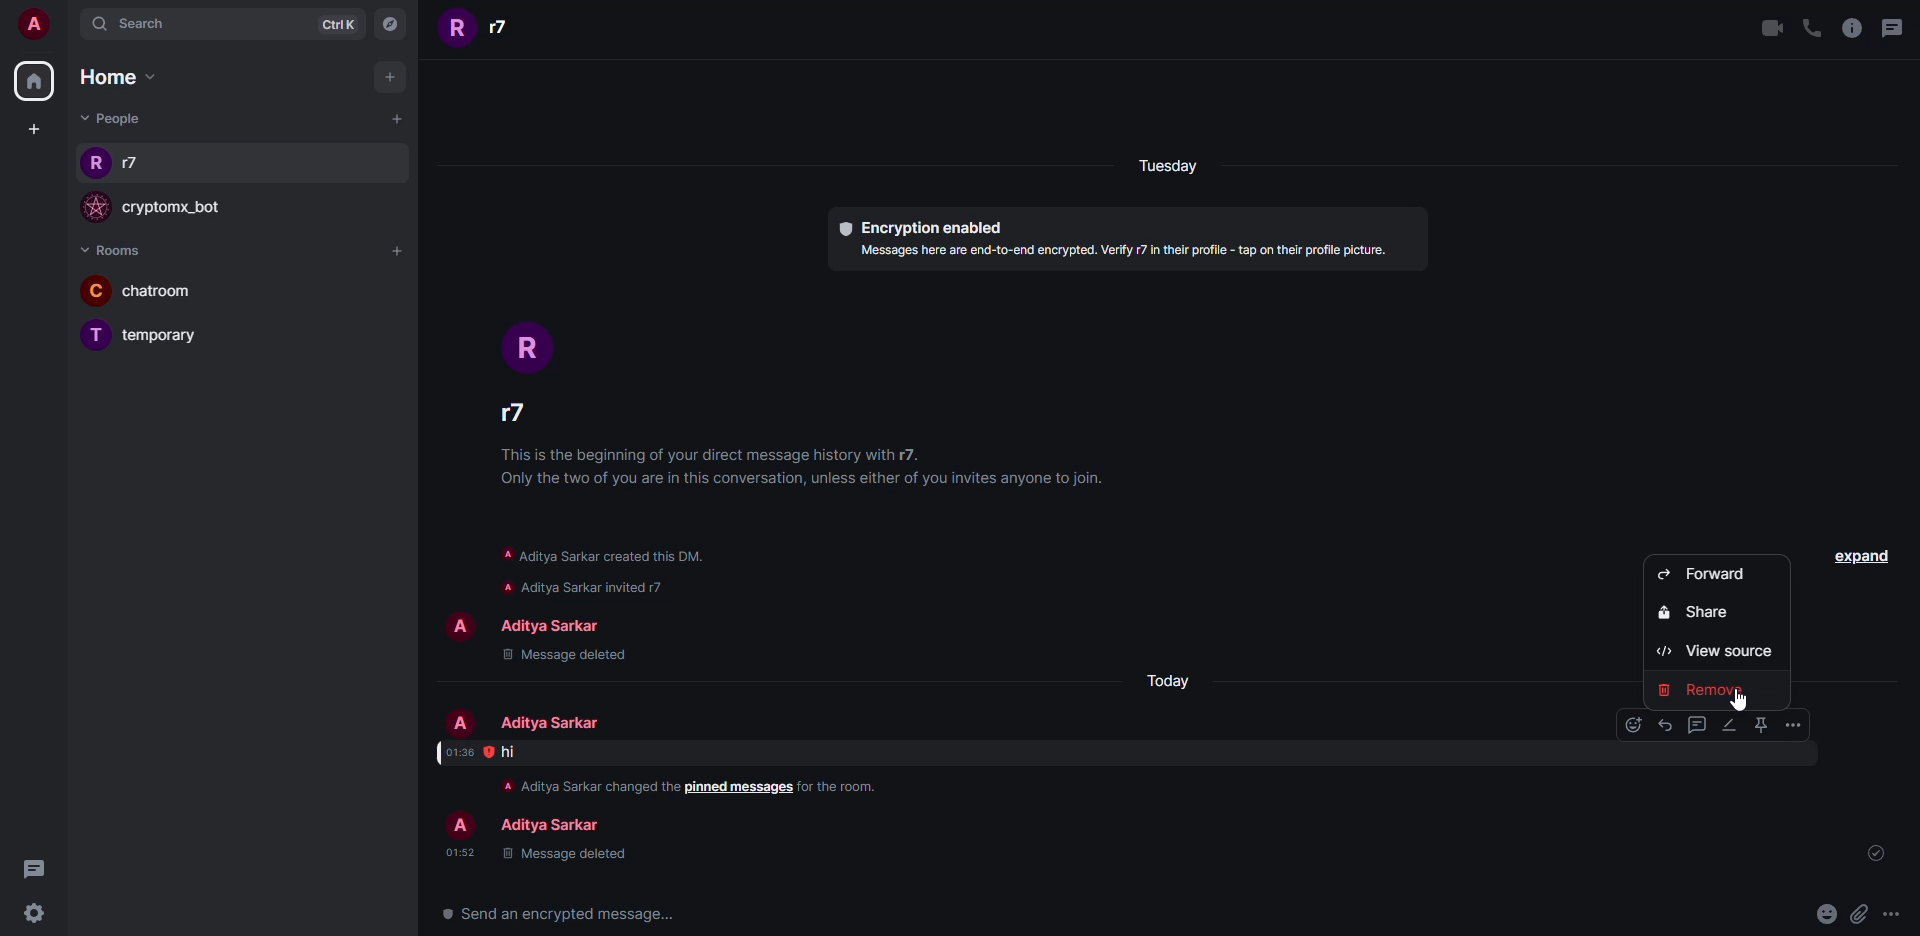 The height and width of the screenshot is (936, 1920). Describe the element at coordinates (1766, 27) in the screenshot. I see `video call` at that location.